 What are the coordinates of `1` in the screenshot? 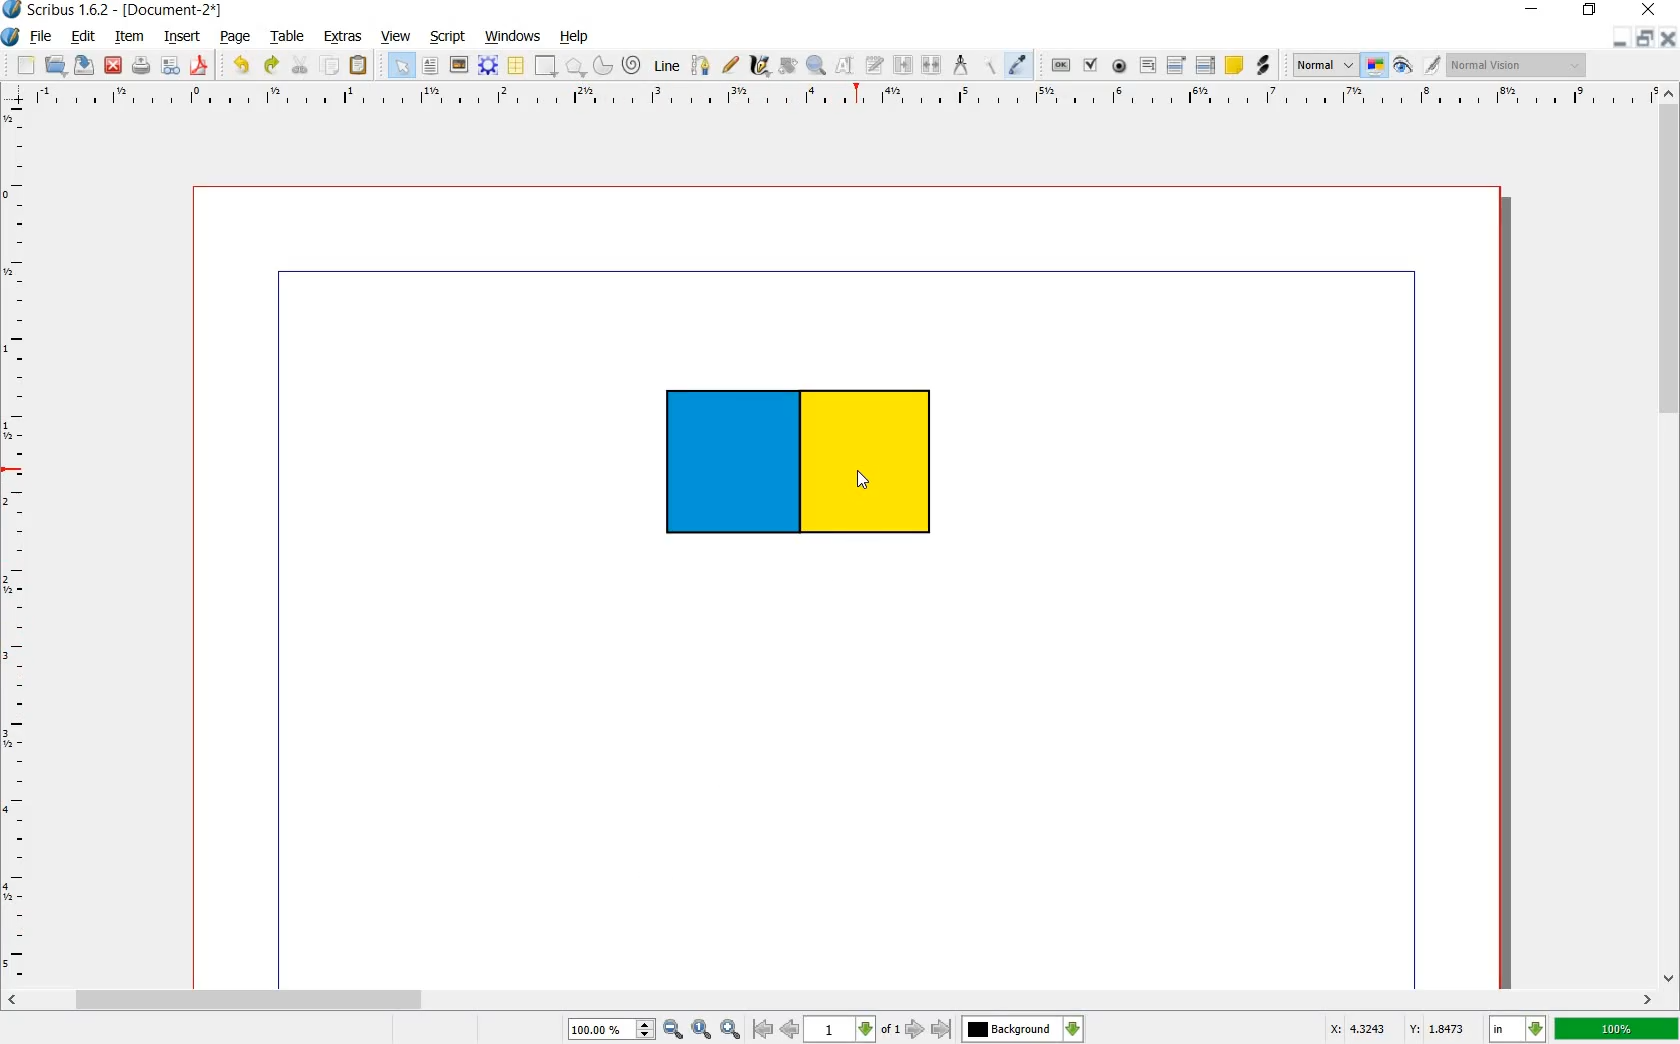 It's located at (854, 1029).